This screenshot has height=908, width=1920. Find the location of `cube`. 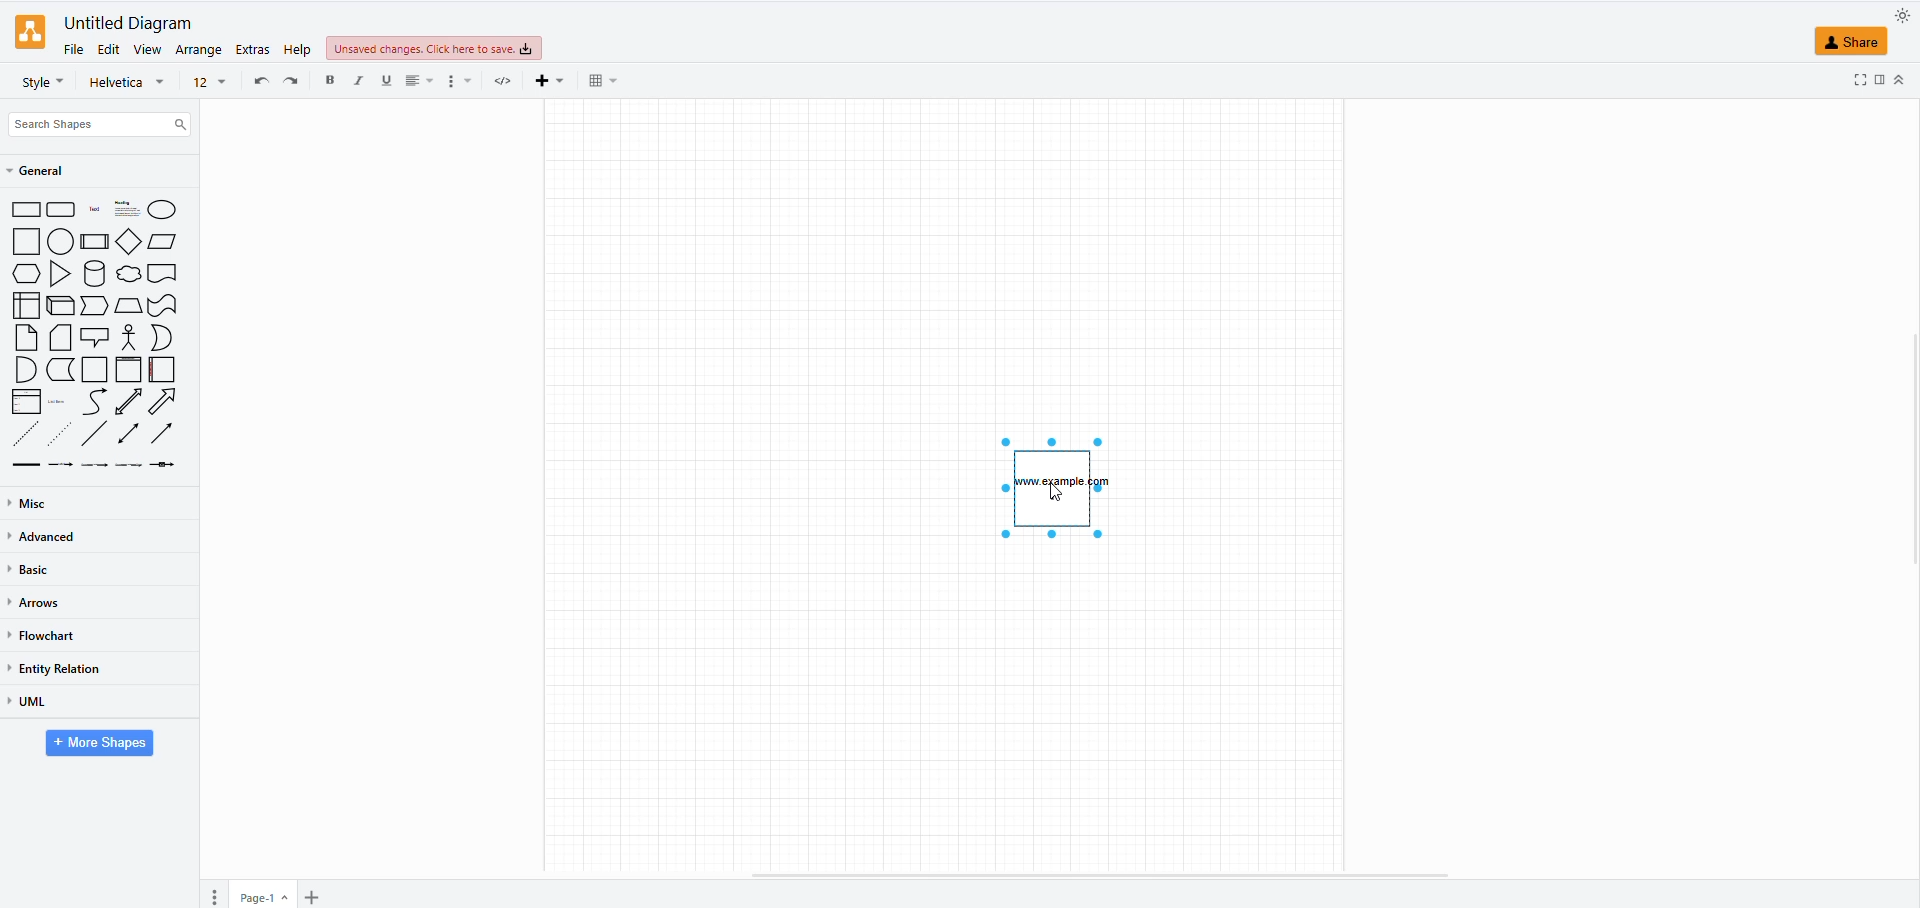

cube is located at coordinates (60, 307).